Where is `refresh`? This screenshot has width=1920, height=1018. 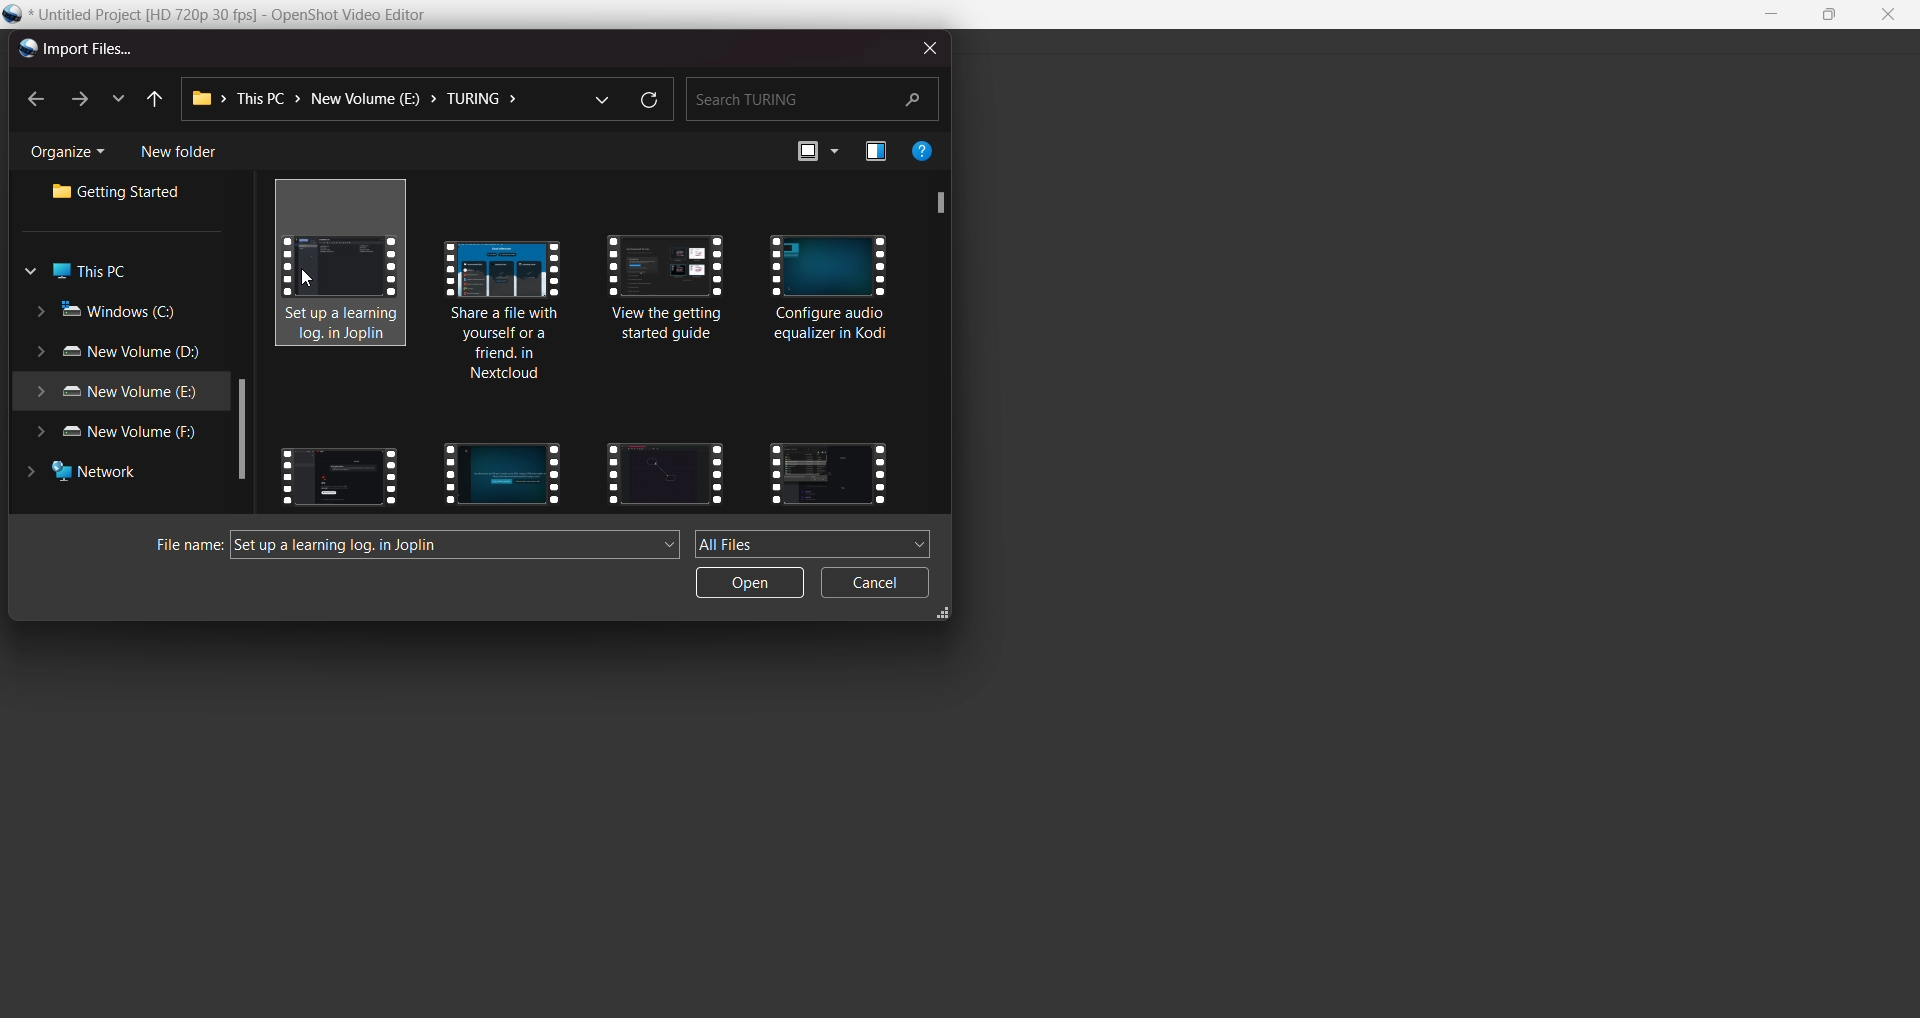 refresh is located at coordinates (647, 101).